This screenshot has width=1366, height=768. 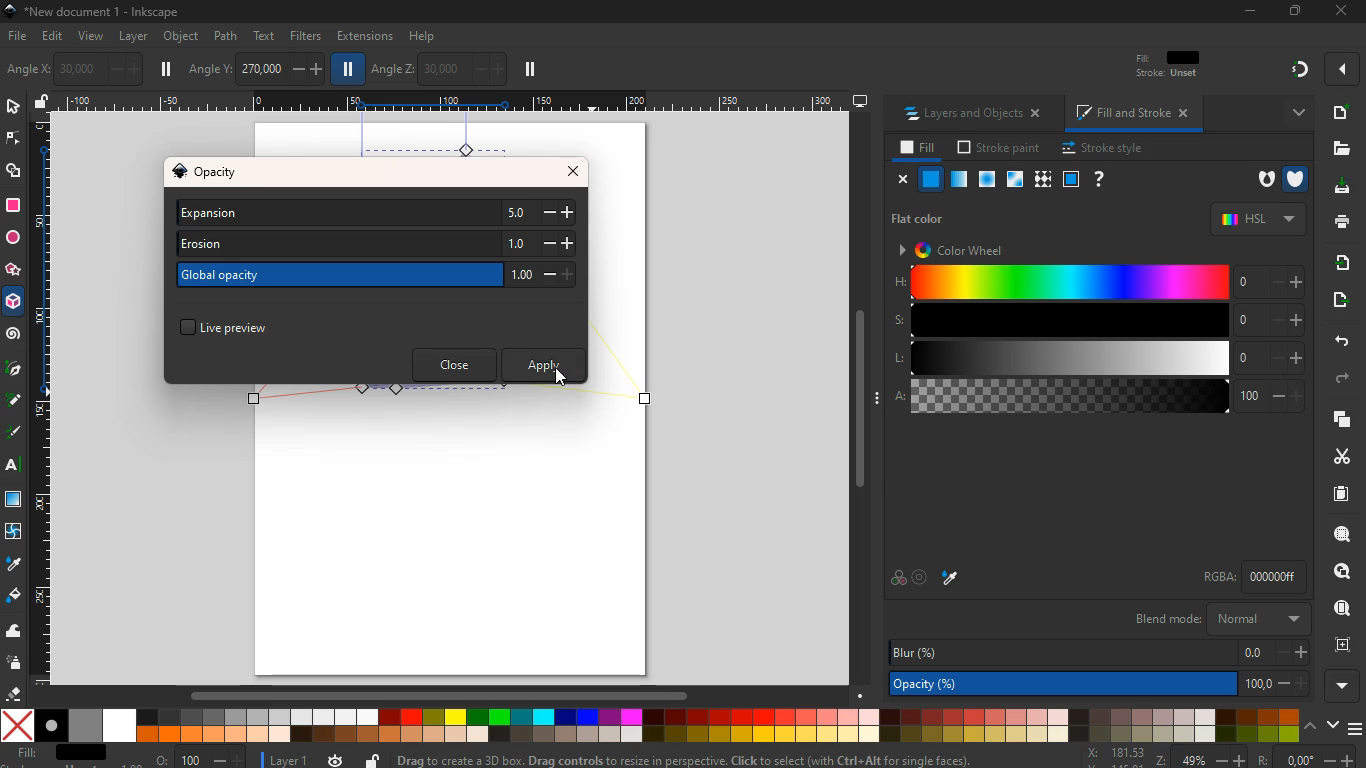 What do you see at coordinates (903, 180) in the screenshot?
I see `close` at bounding box center [903, 180].